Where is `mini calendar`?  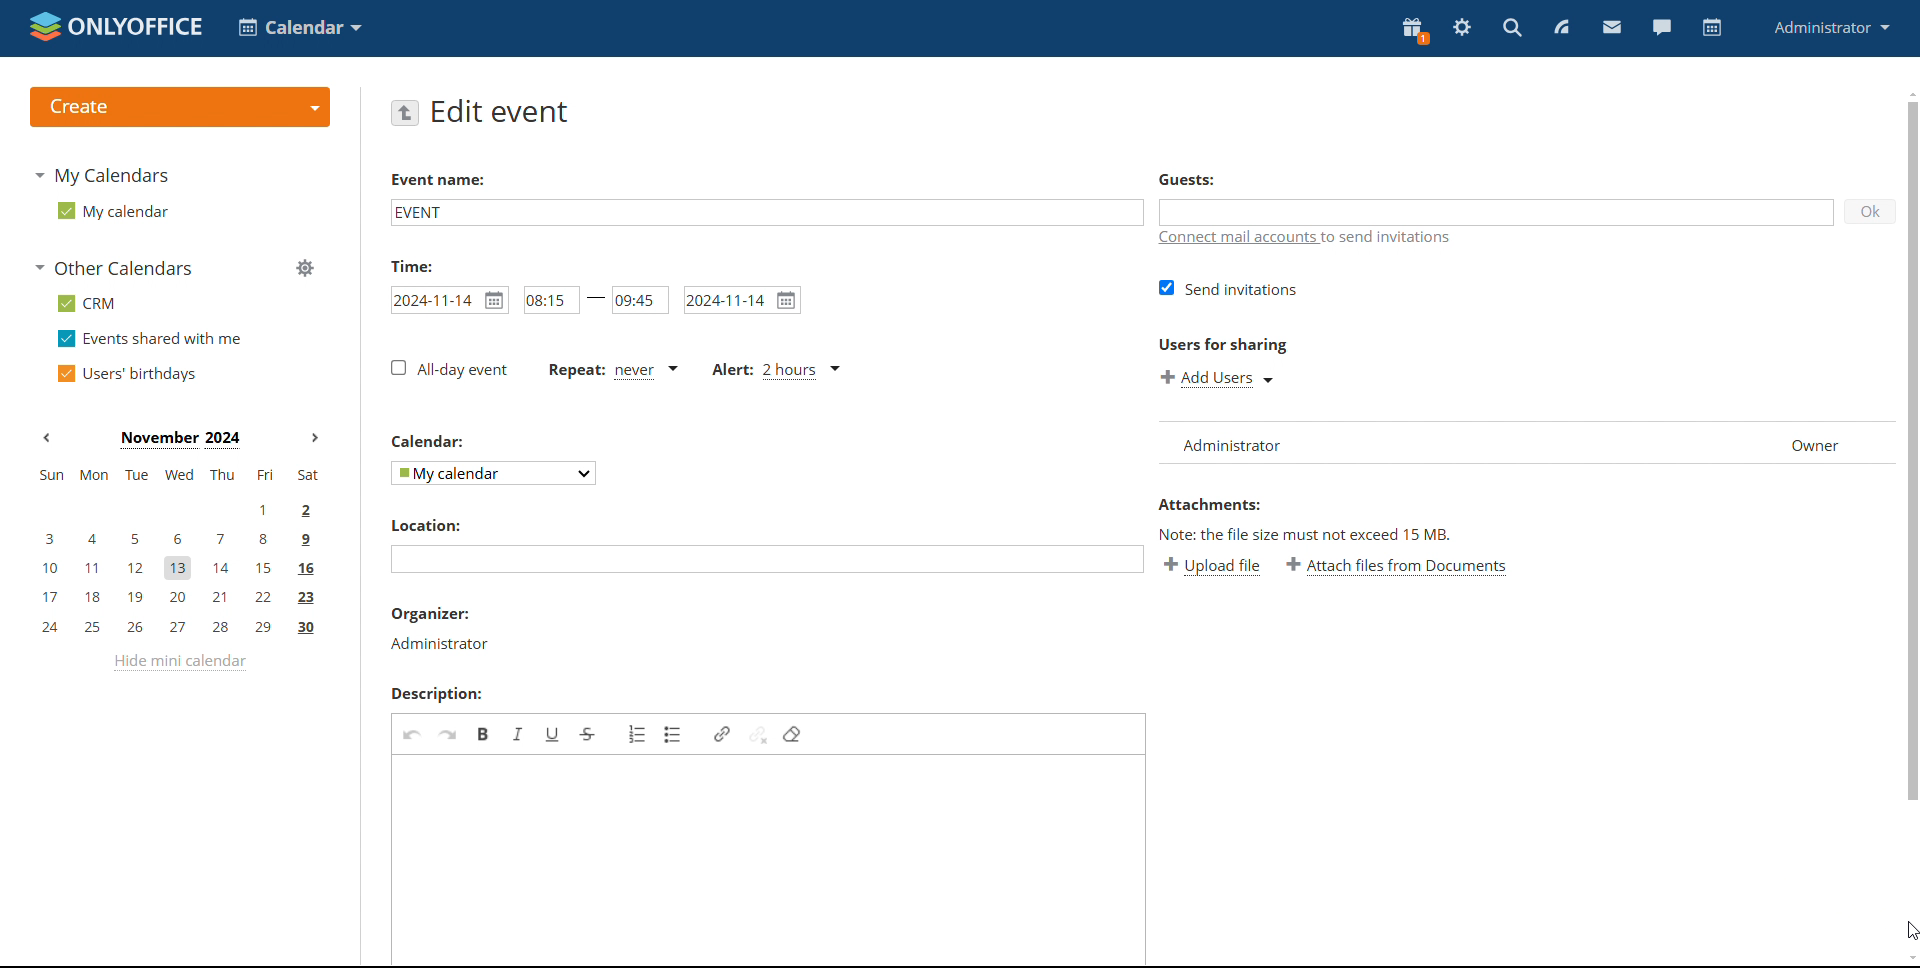
mini calendar is located at coordinates (177, 554).